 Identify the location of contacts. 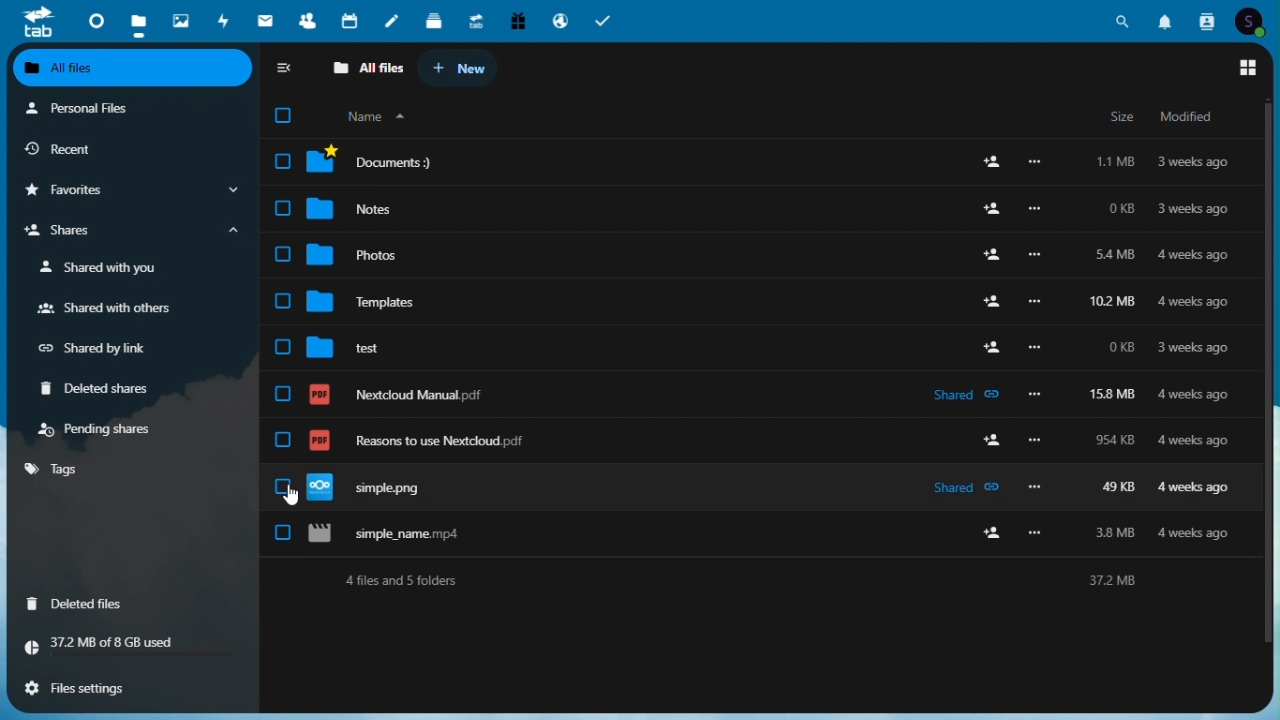
(307, 20).